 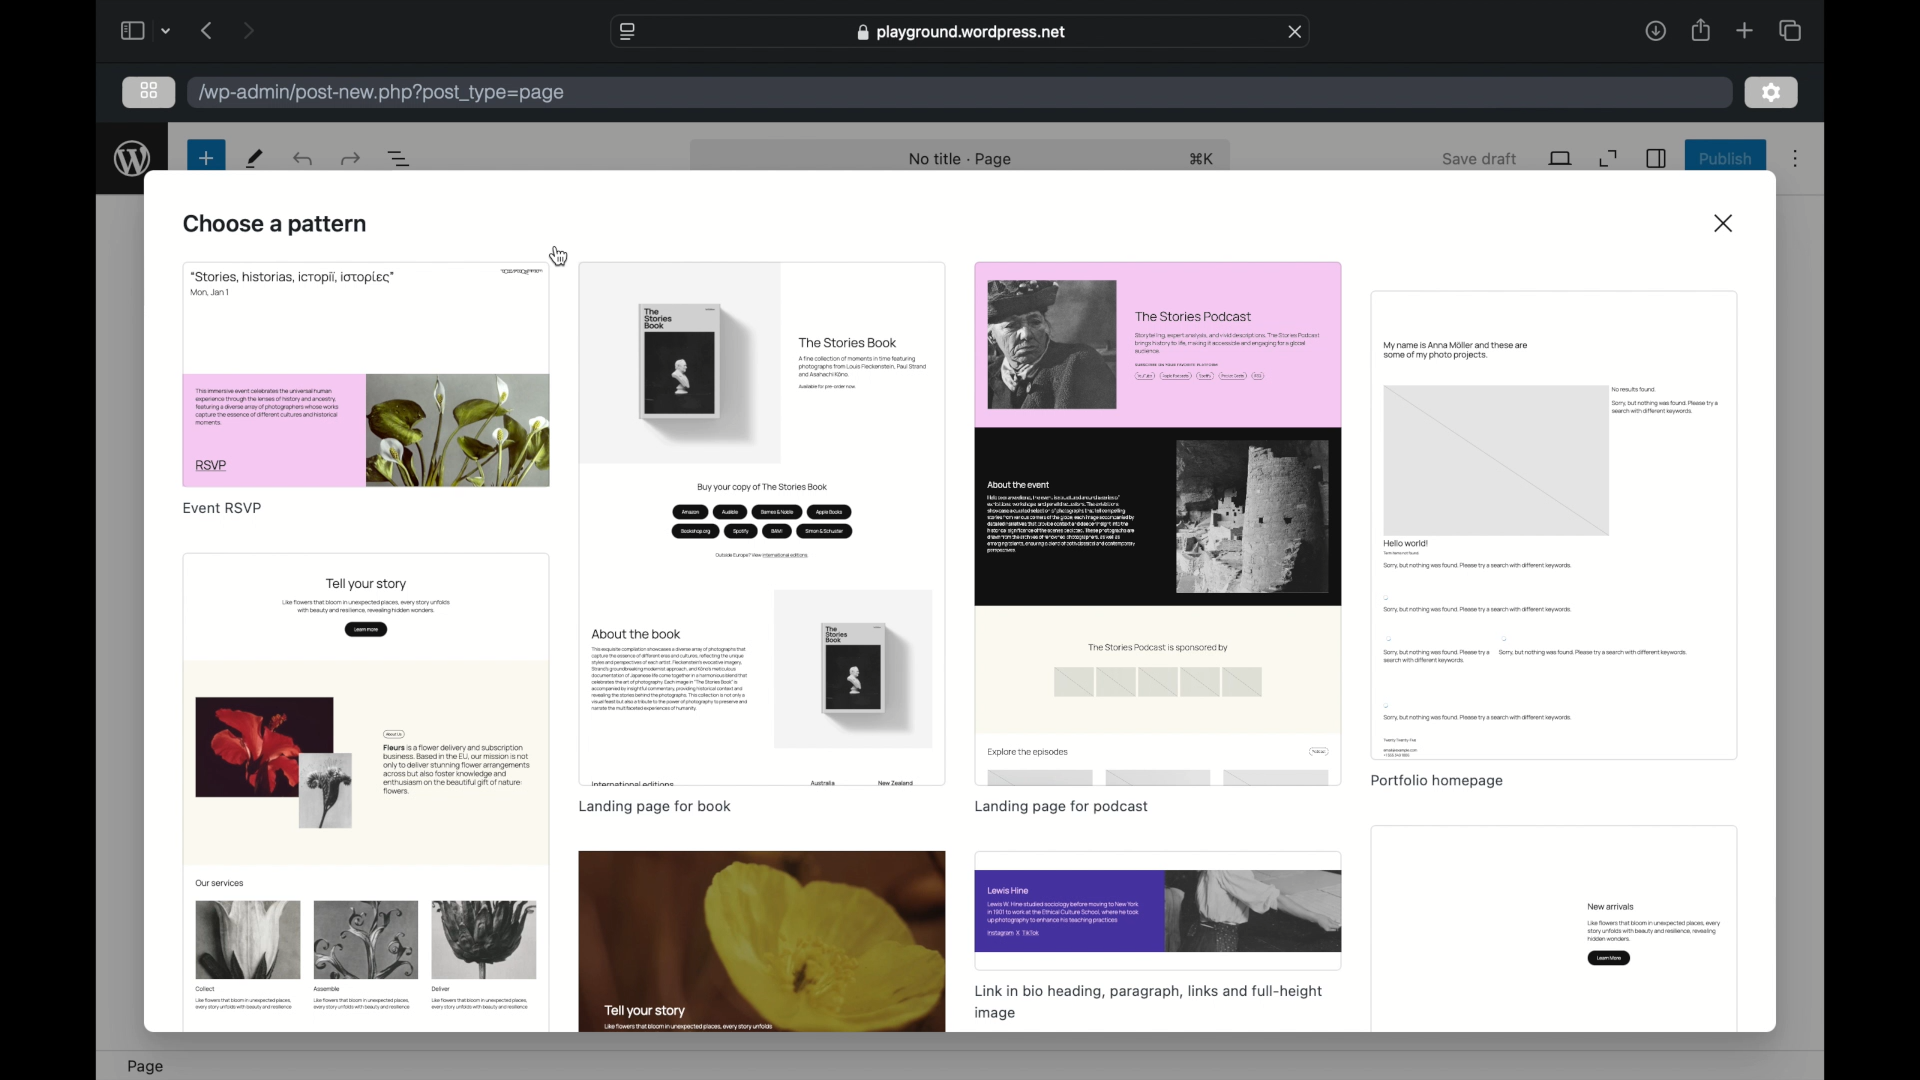 I want to click on event rsvp, so click(x=222, y=507).